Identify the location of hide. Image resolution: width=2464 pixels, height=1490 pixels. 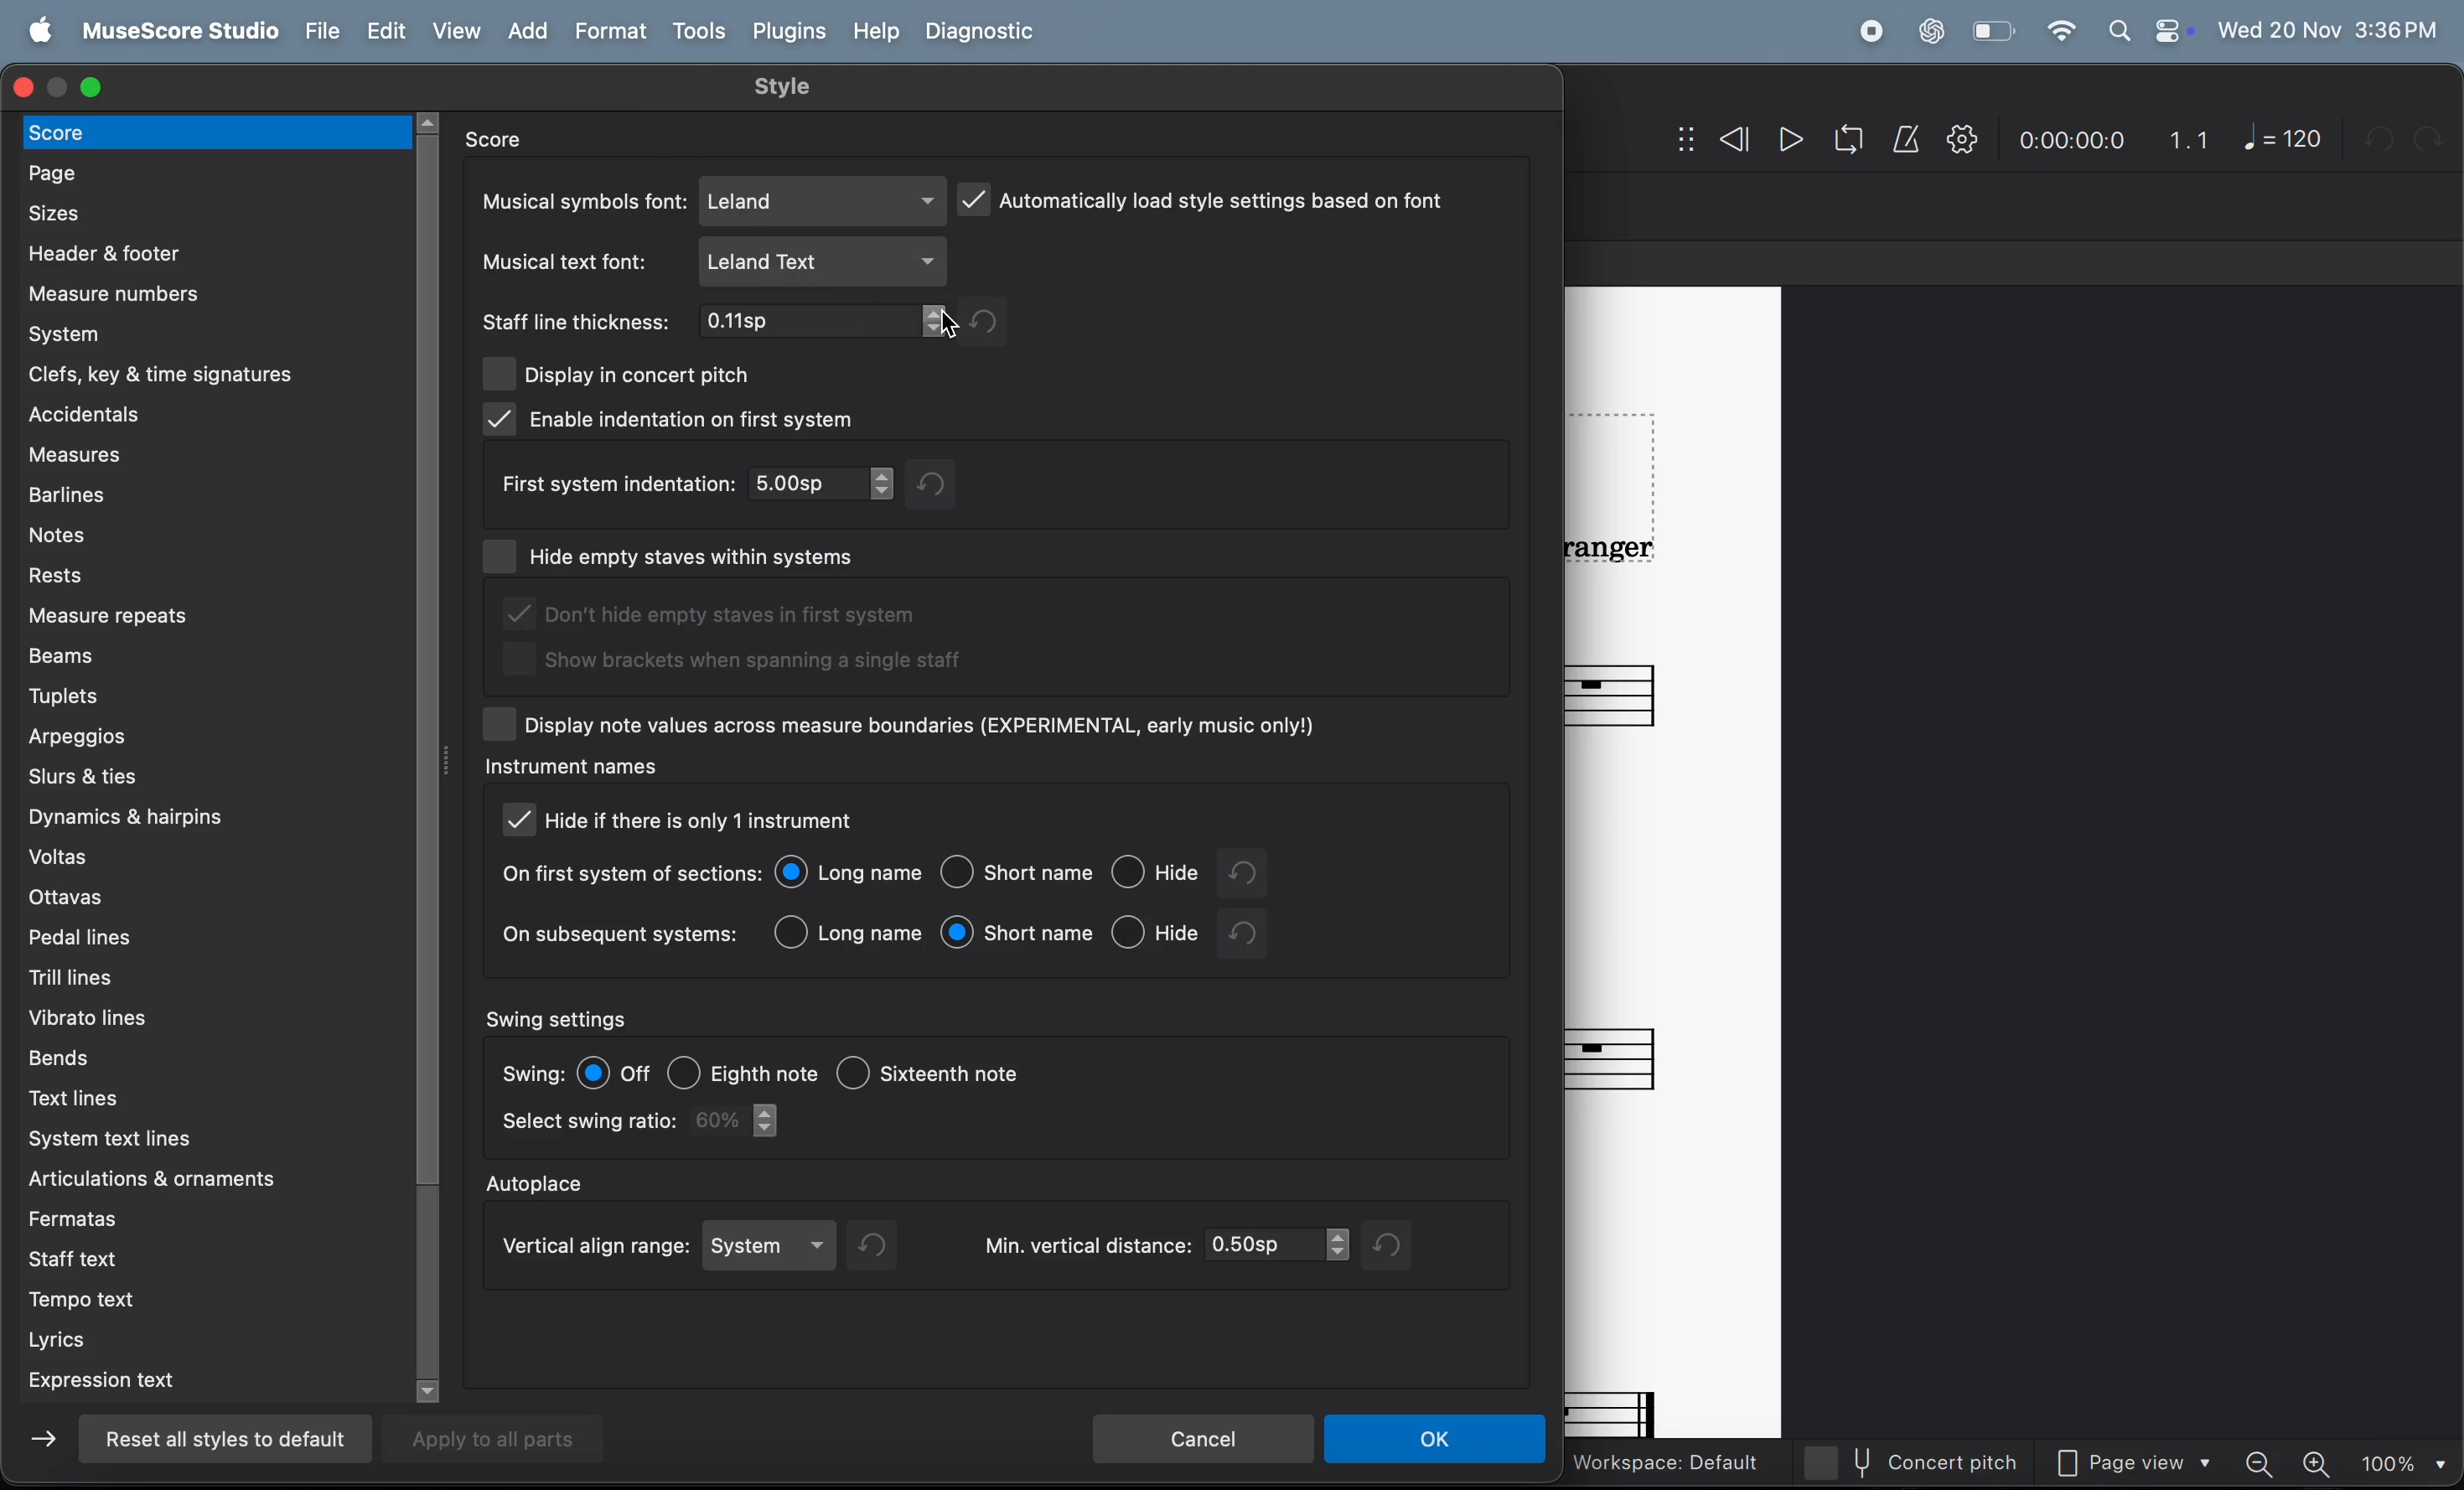
(1160, 875).